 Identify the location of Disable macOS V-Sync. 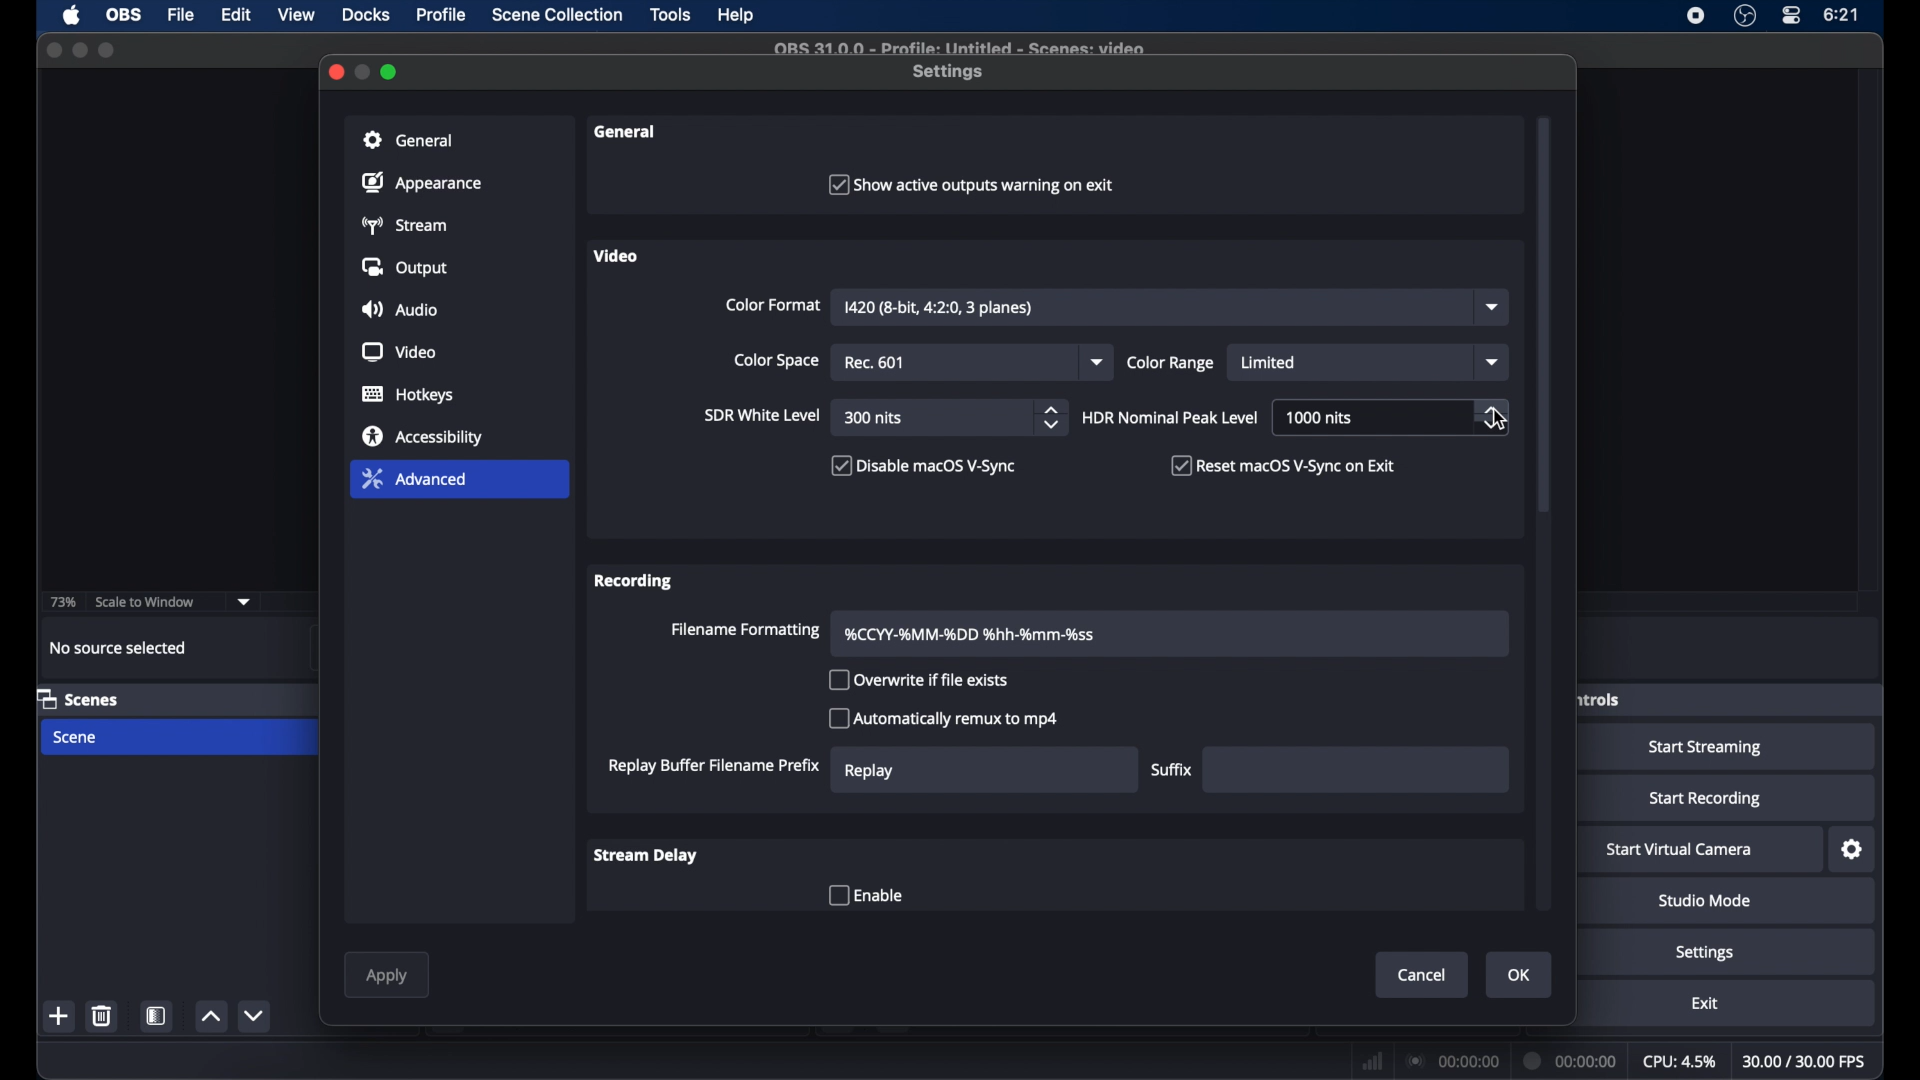
(931, 467).